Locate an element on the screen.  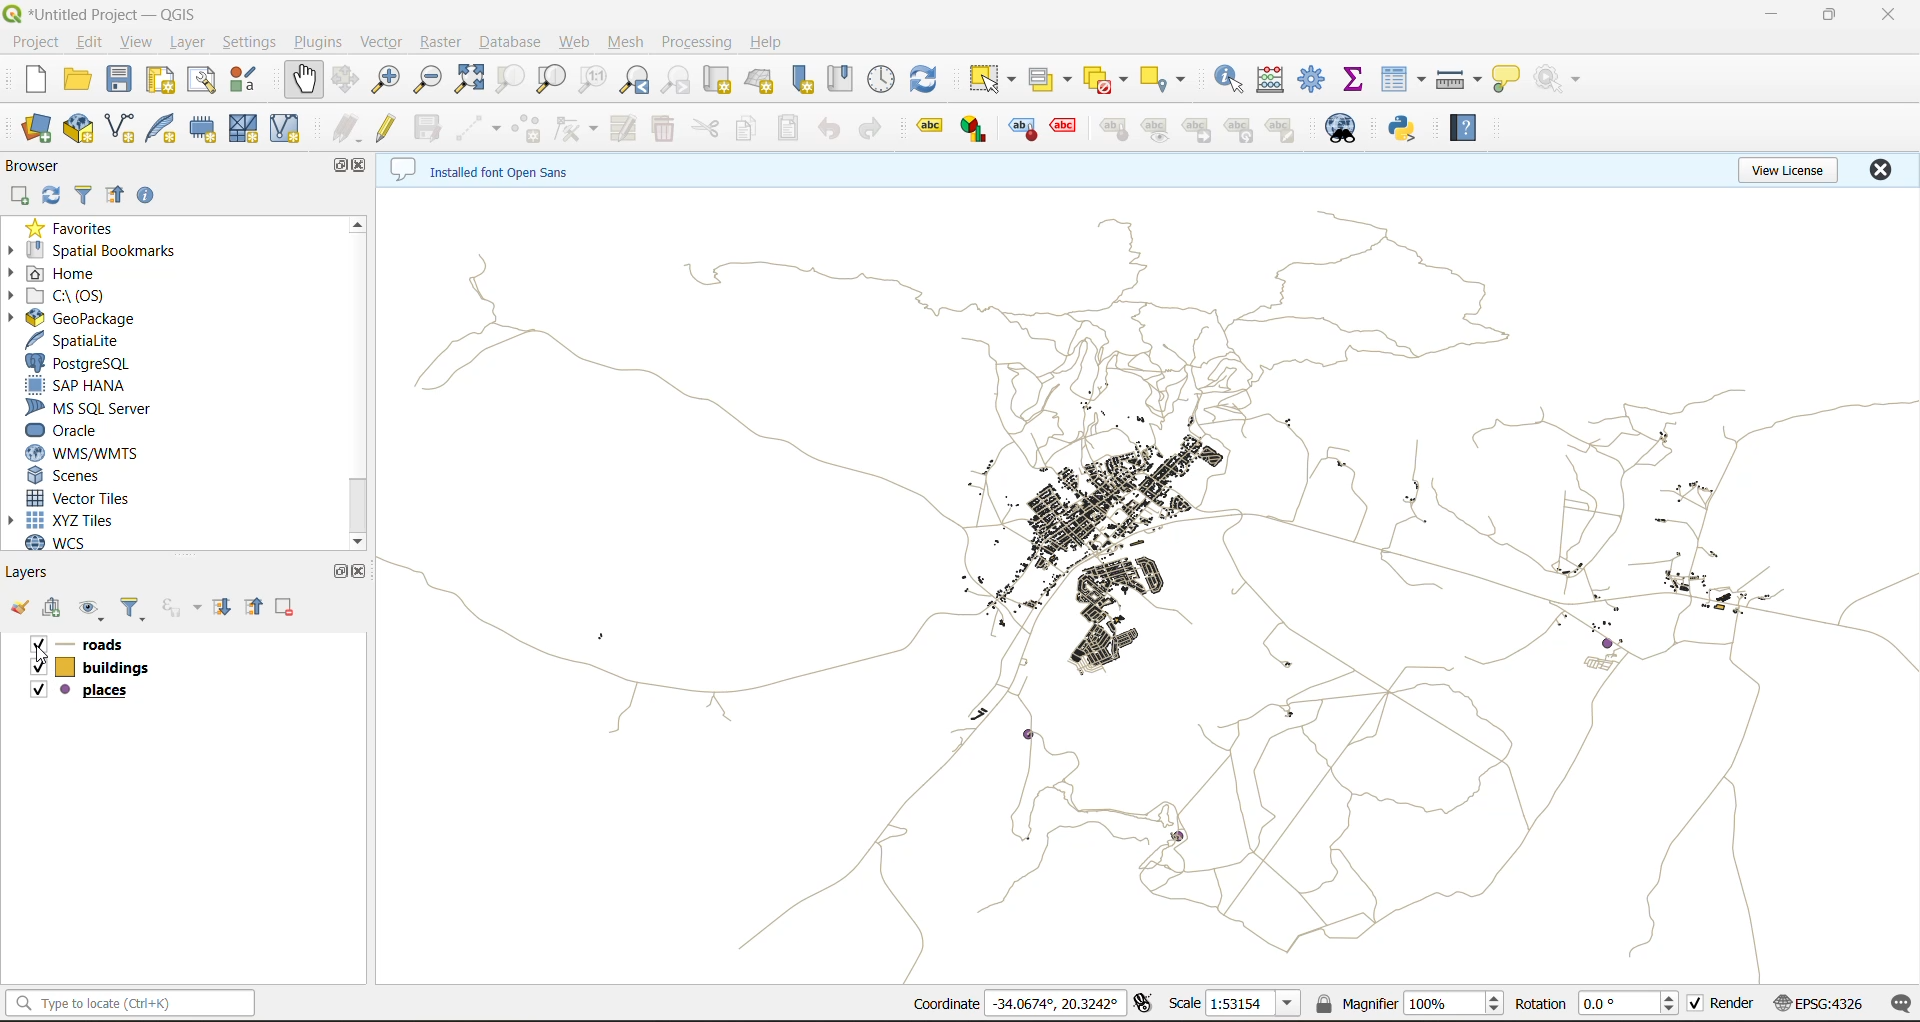
python is located at coordinates (1410, 129).